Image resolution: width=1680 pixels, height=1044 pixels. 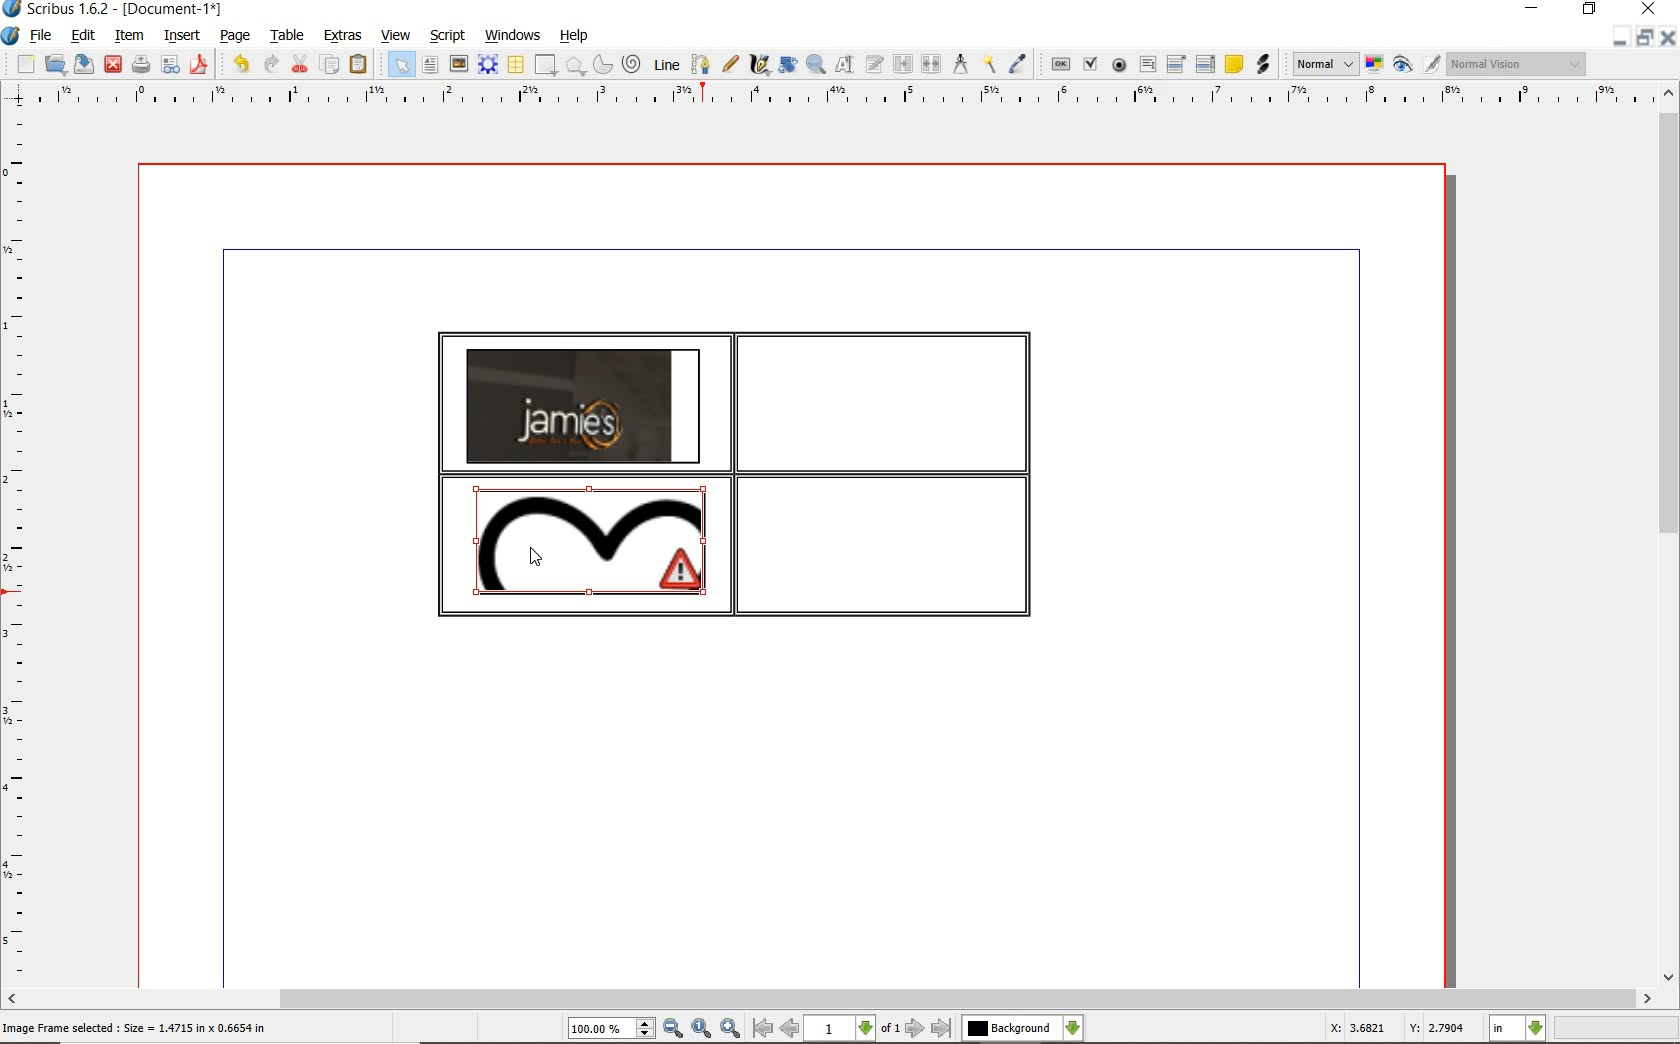 I want to click on insert, so click(x=180, y=37).